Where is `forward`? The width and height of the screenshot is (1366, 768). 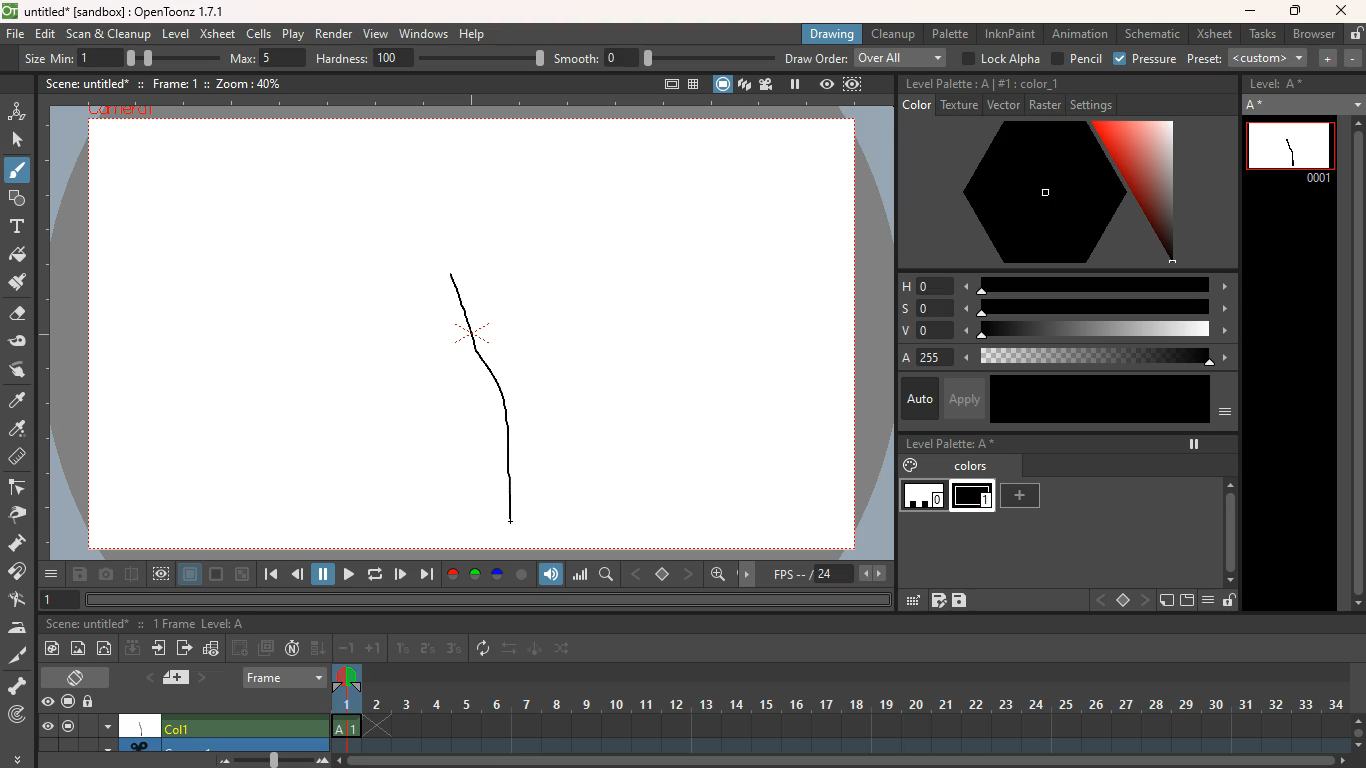 forward is located at coordinates (426, 575).